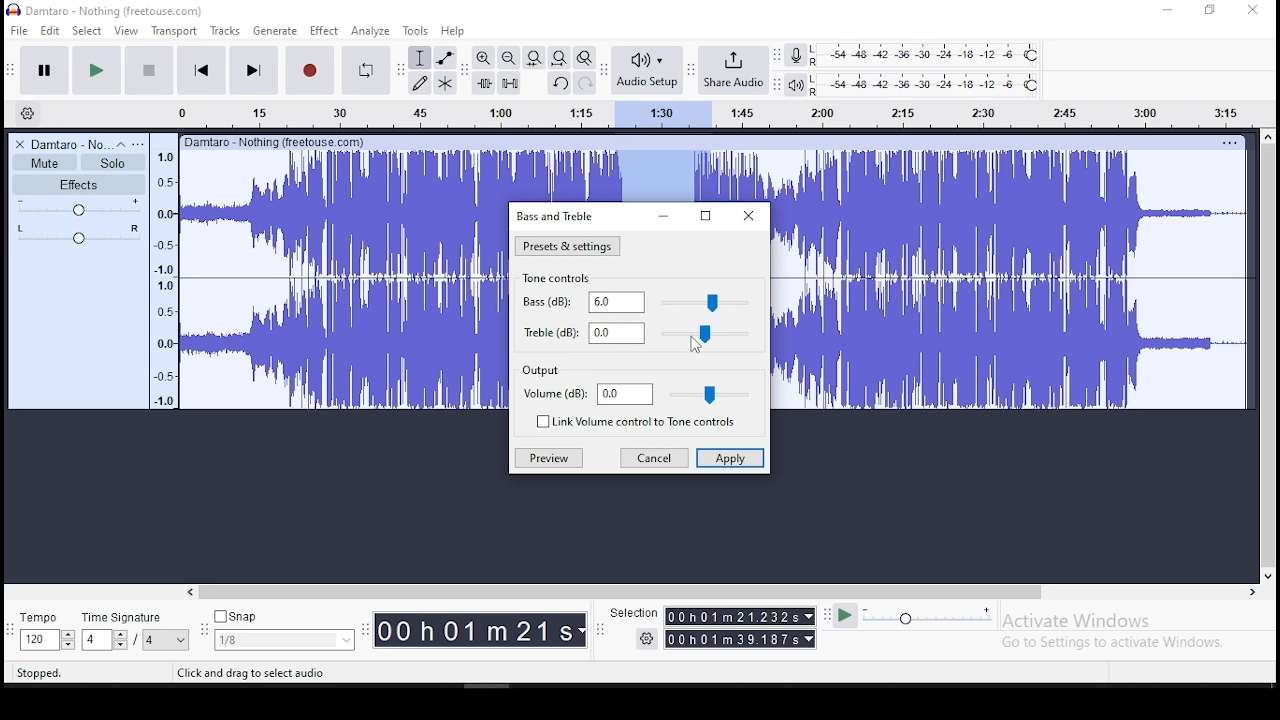  I want to click on tracks, so click(227, 31).